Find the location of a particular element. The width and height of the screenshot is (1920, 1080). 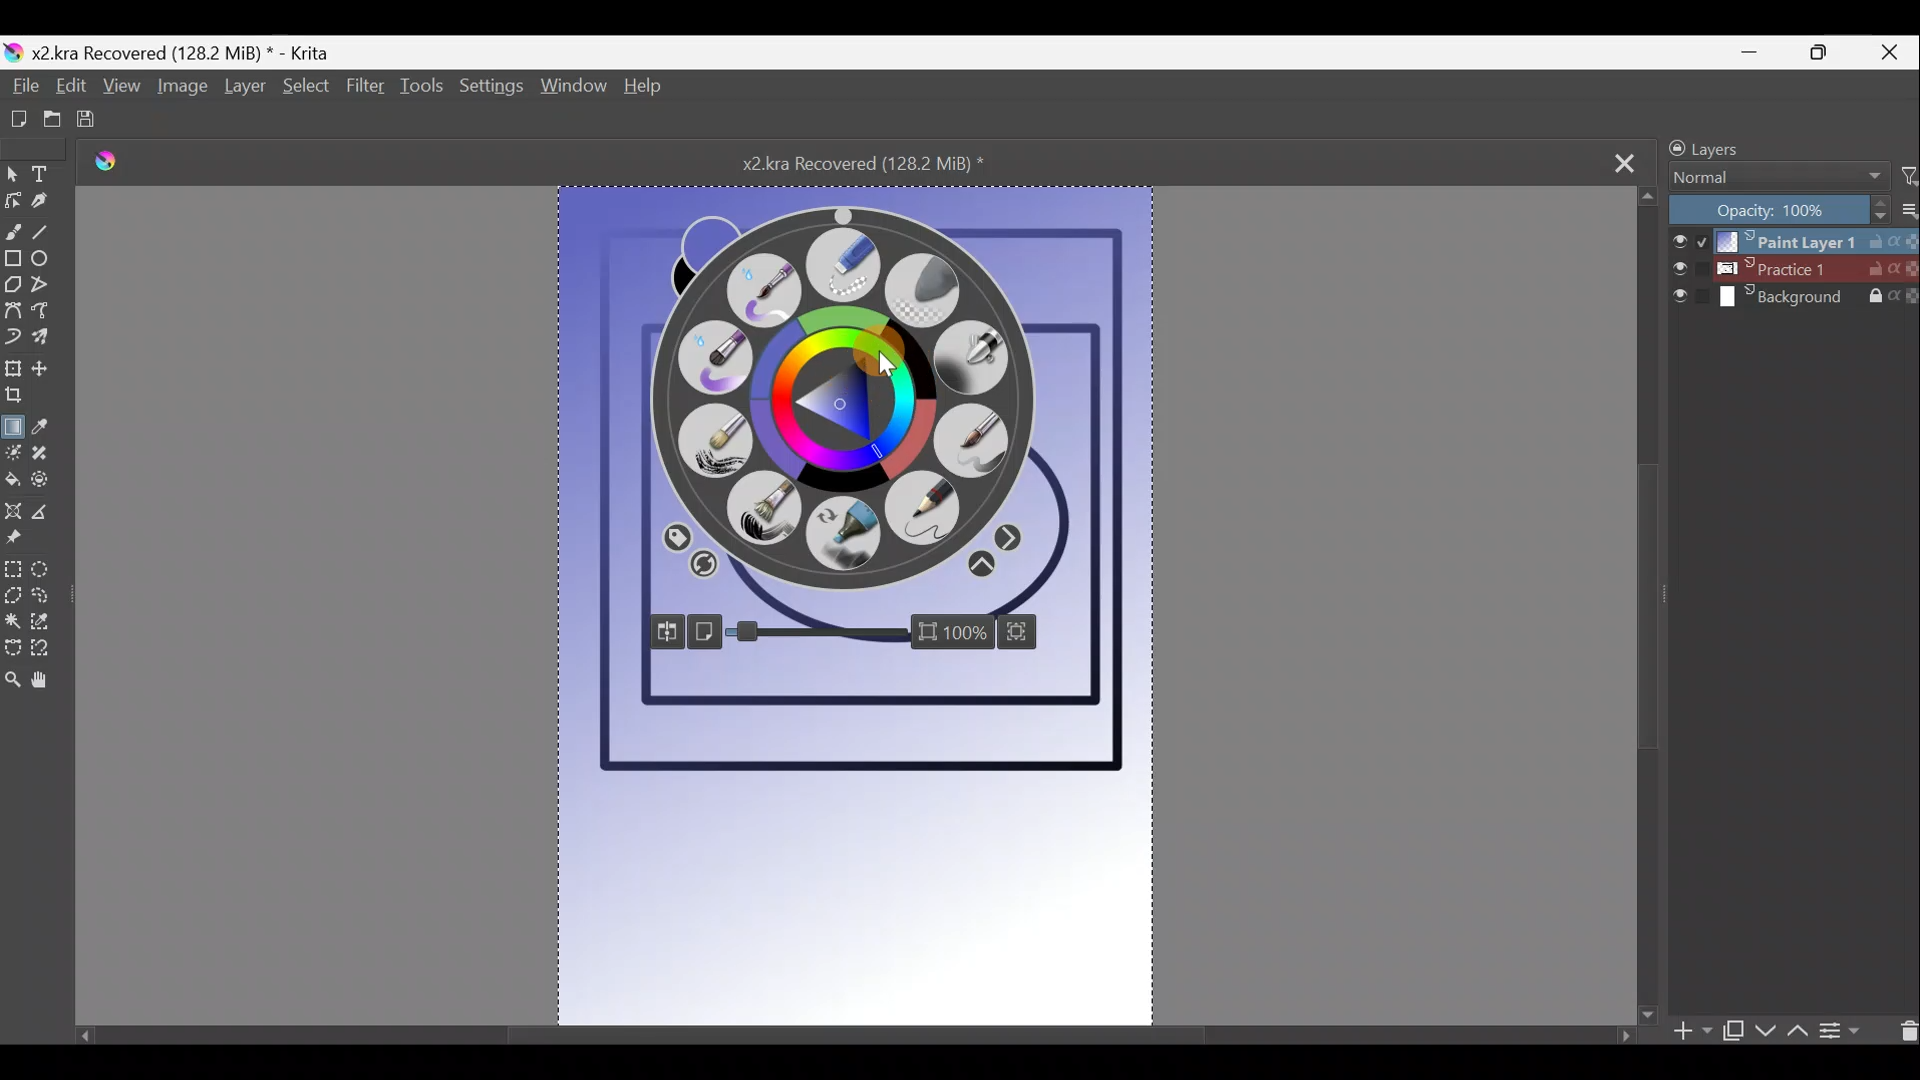

Filter is located at coordinates (365, 96).